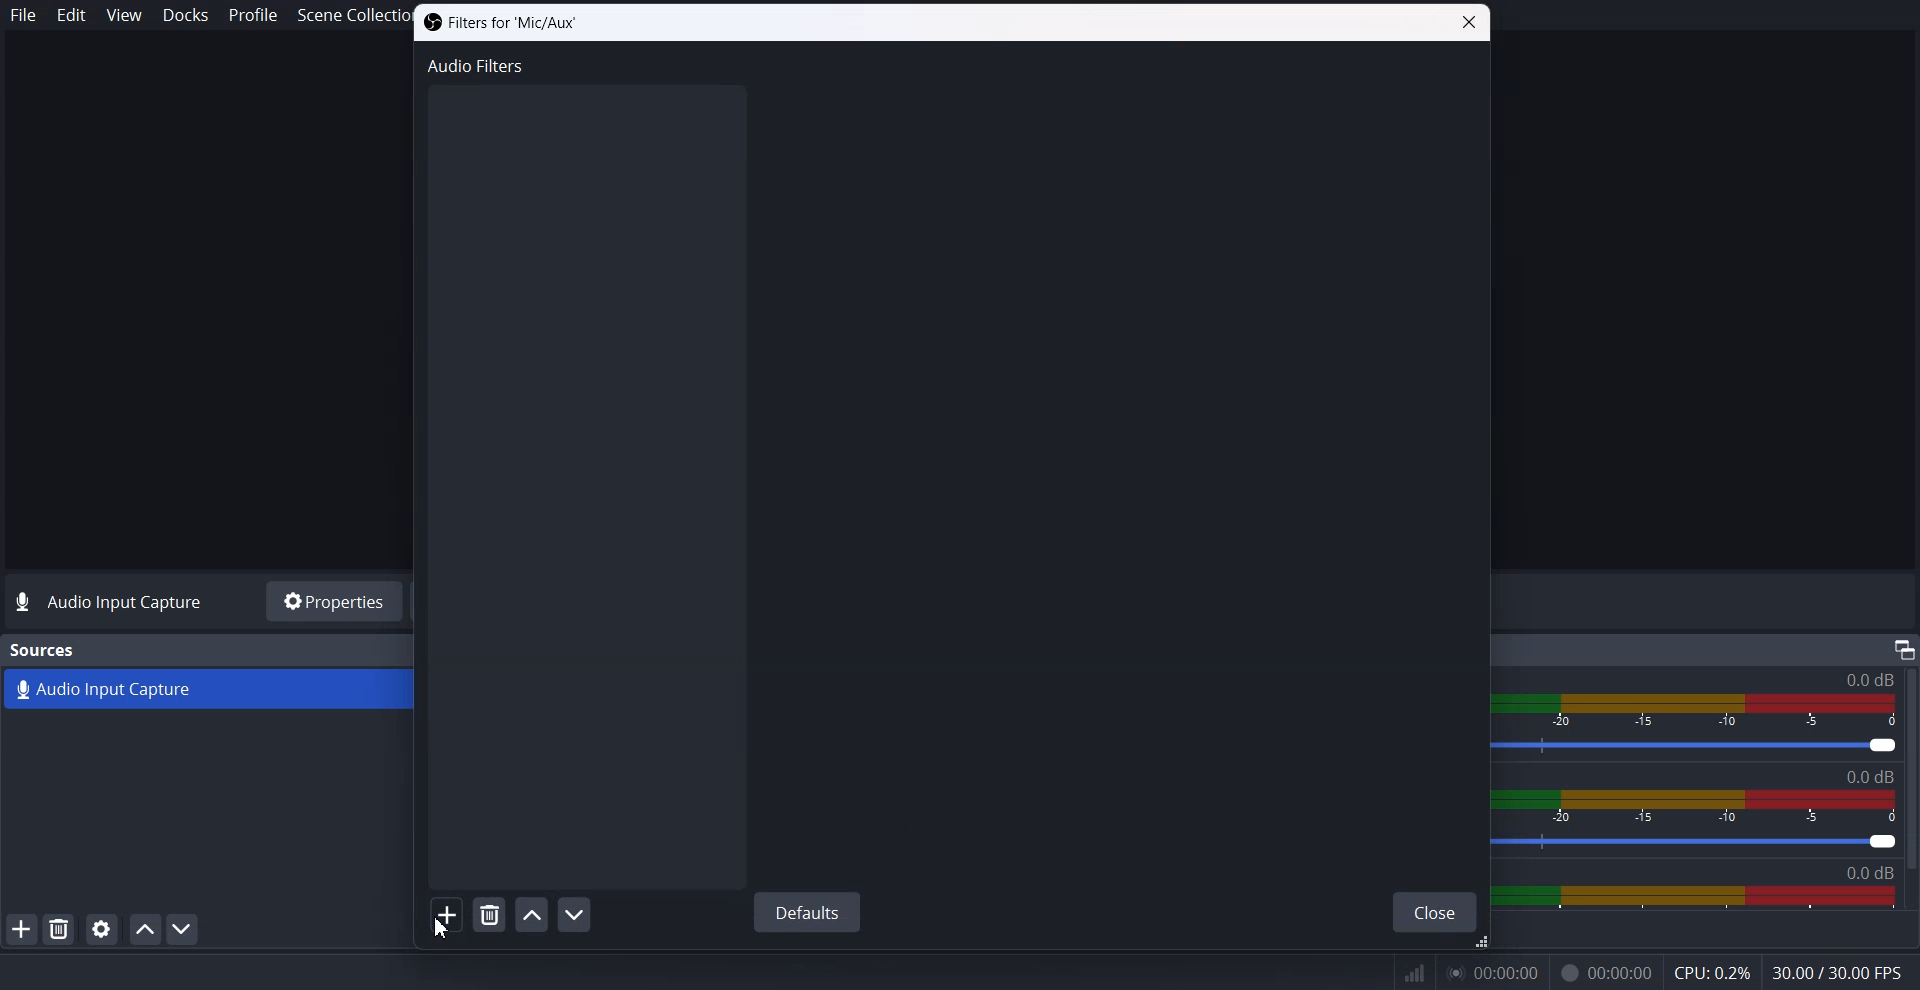 This screenshot has width=1920, height=990. I want to click on 30.00/300, so click(1844, 974).